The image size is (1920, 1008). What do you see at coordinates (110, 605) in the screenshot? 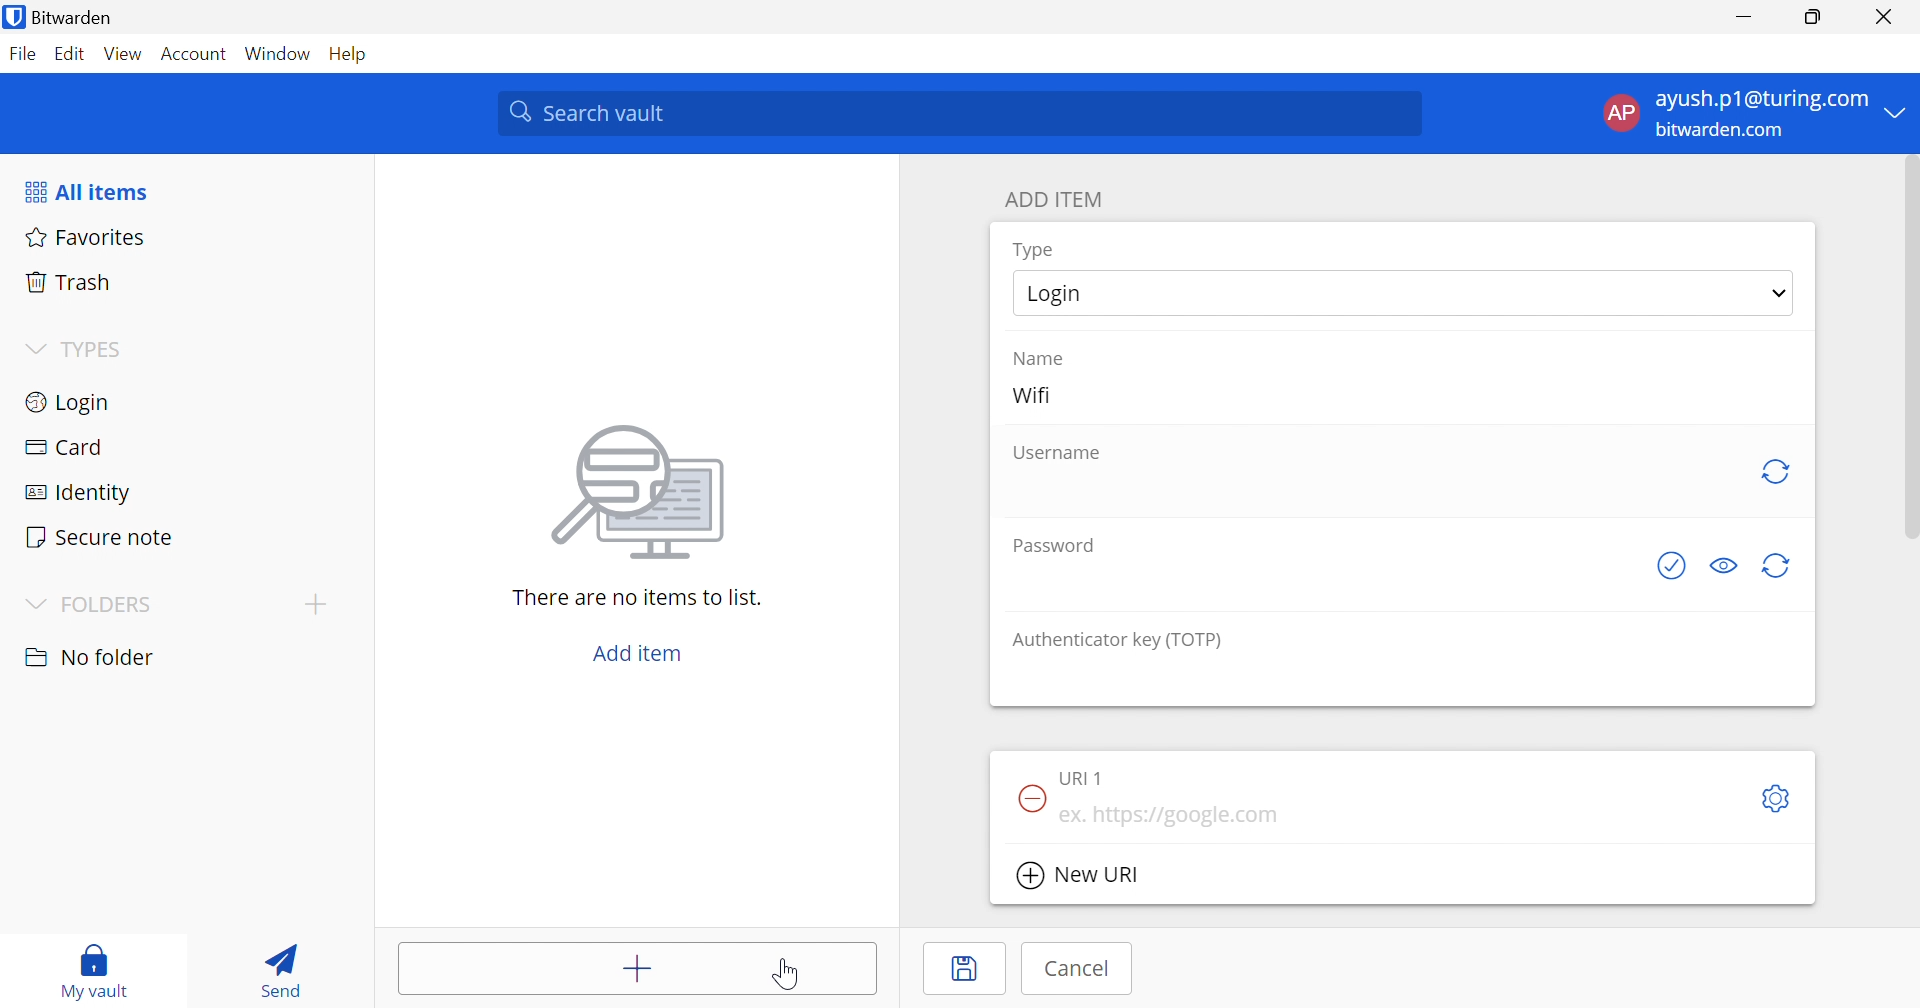
I see `FOLDERS` at bounding box center [110, 605].